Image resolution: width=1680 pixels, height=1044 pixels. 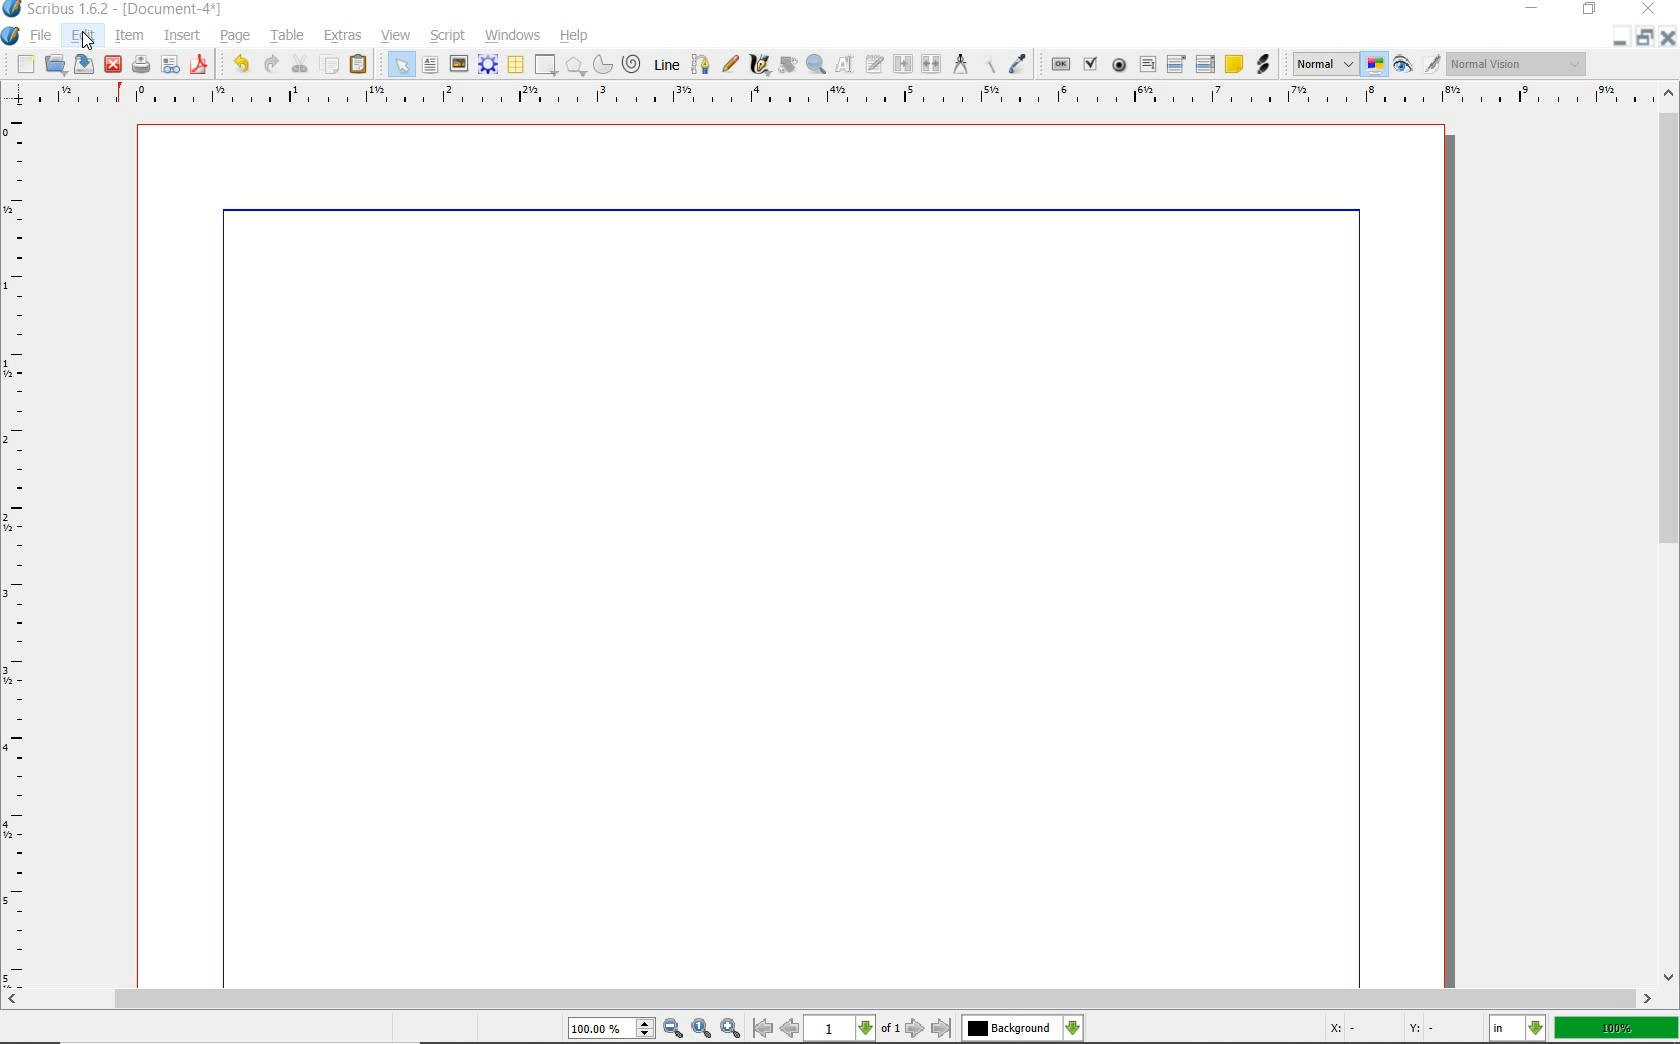 I want to click on pdf list box, so click(x=1204, y=66).